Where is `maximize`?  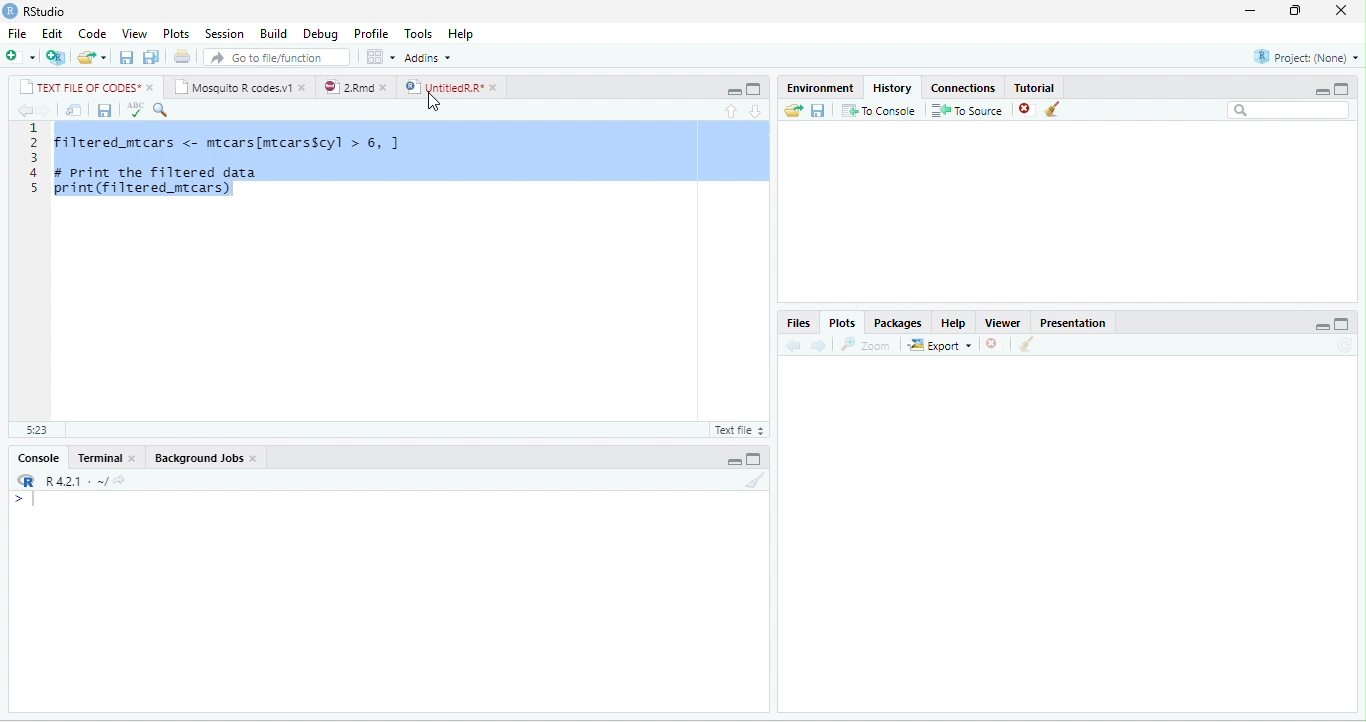
maximize is located at coordinates (1342, 324).